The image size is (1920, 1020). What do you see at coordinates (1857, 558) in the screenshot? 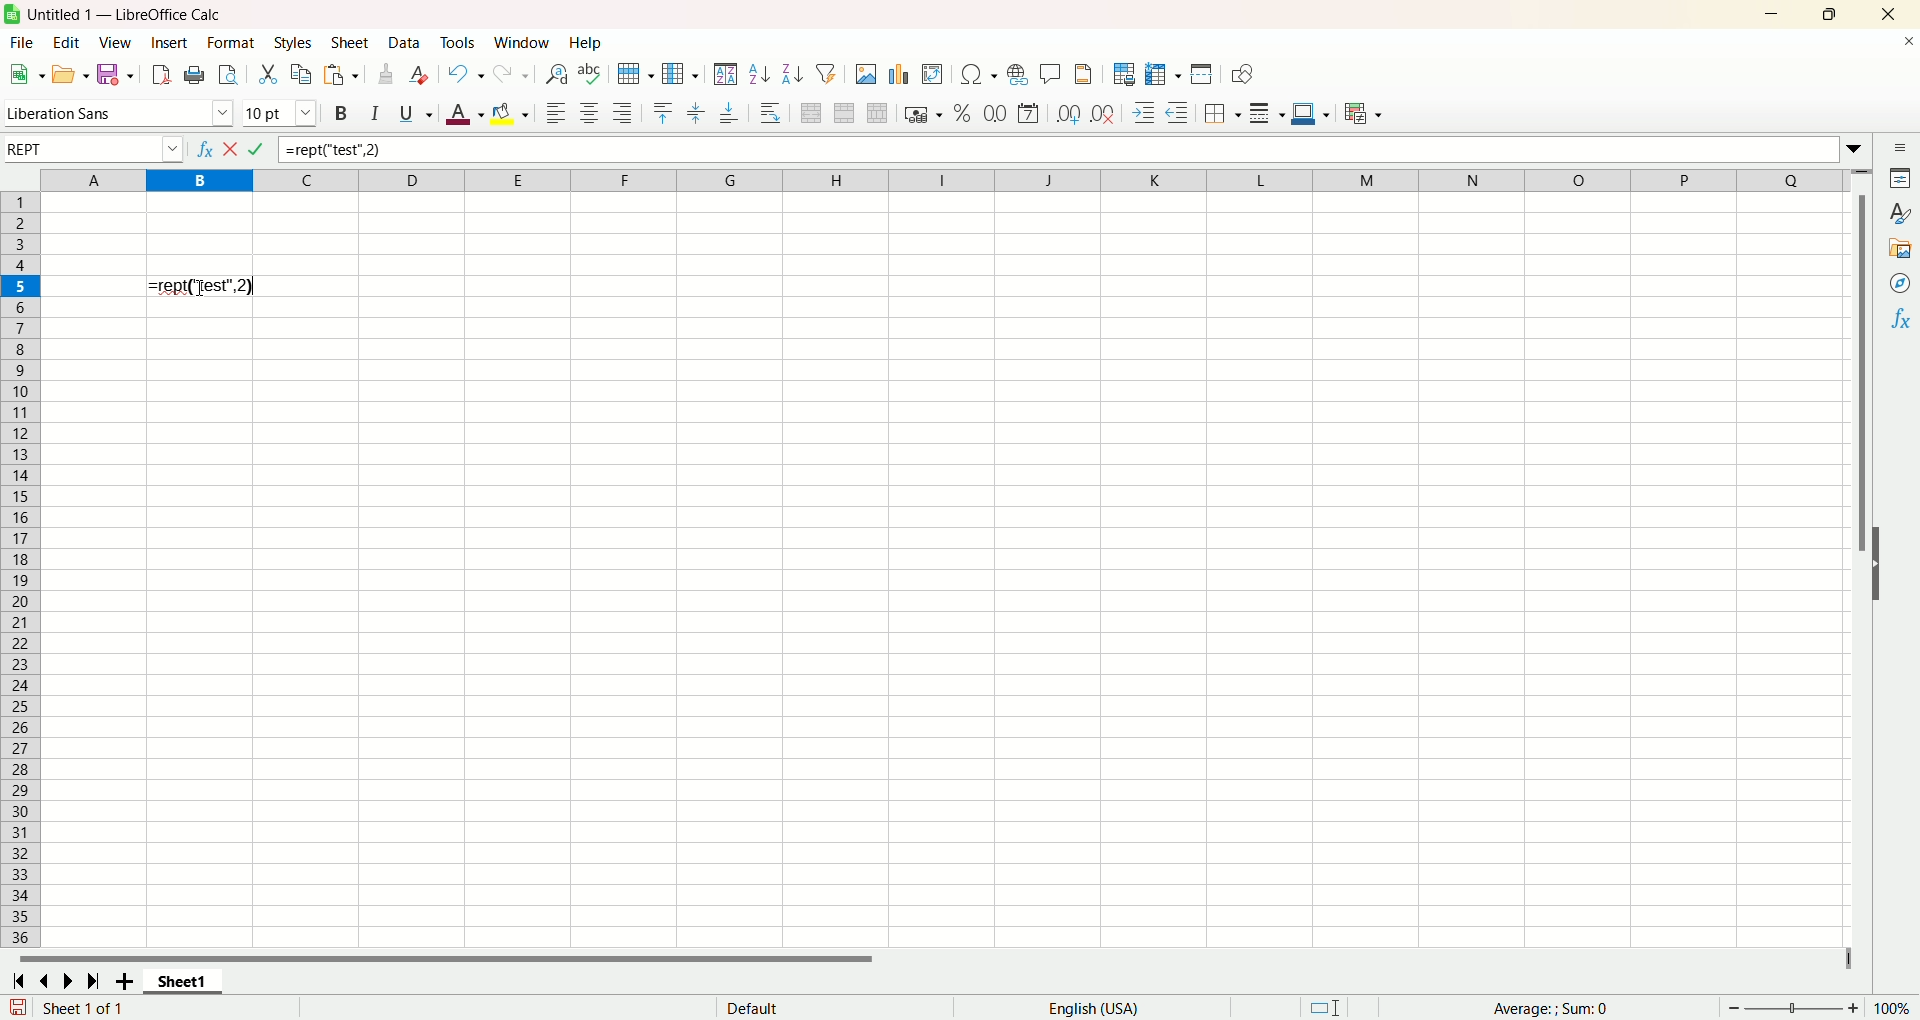
I see `vertical scroll bar` at bounding box center [1857, 558].